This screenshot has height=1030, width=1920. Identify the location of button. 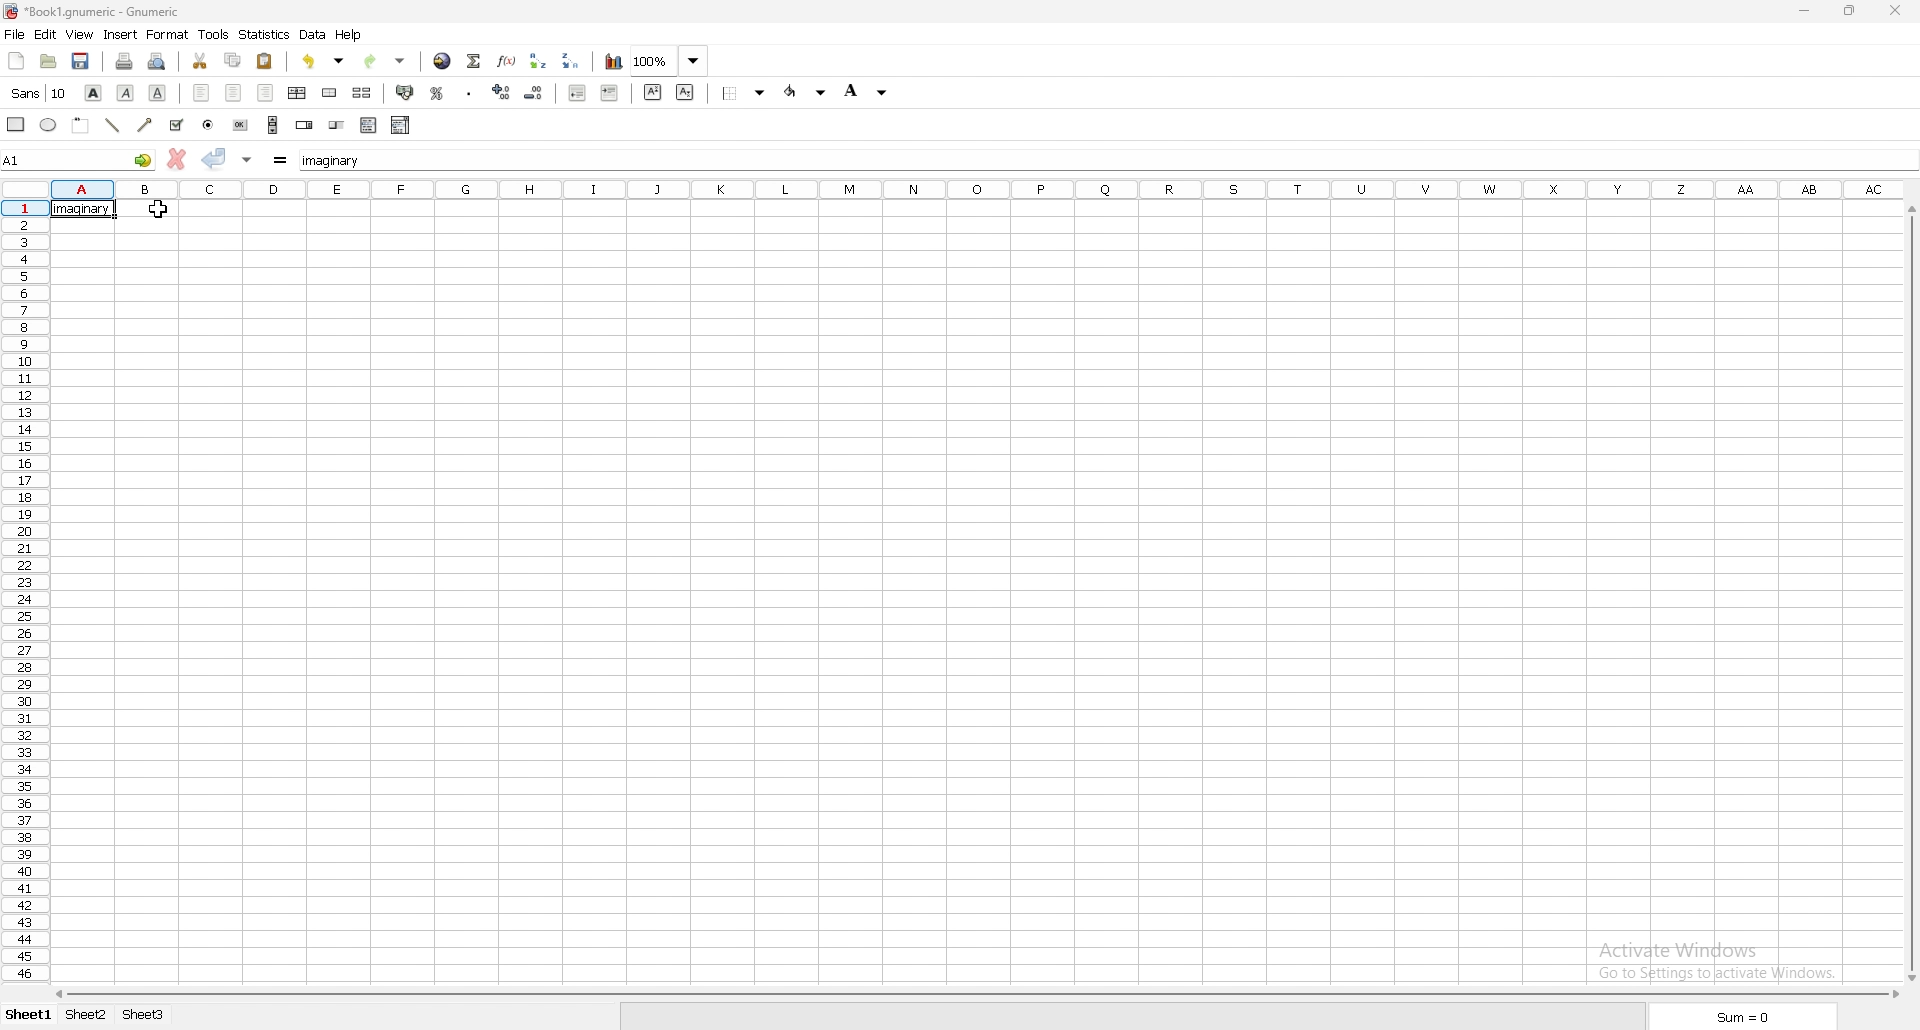
(242, 125).